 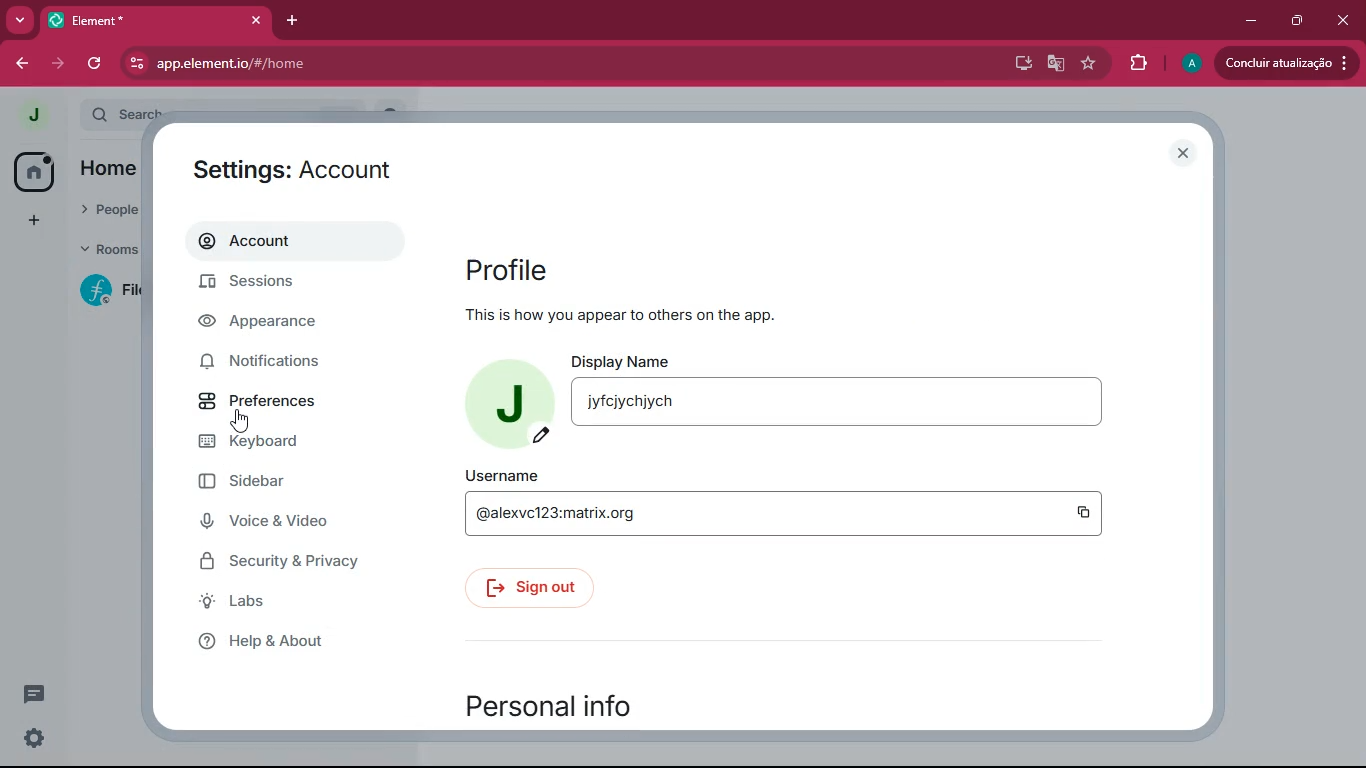 What do you see at coordinates (276, 483) in the screenshot?
I see `sidebar` at bounding box center [276, 483].